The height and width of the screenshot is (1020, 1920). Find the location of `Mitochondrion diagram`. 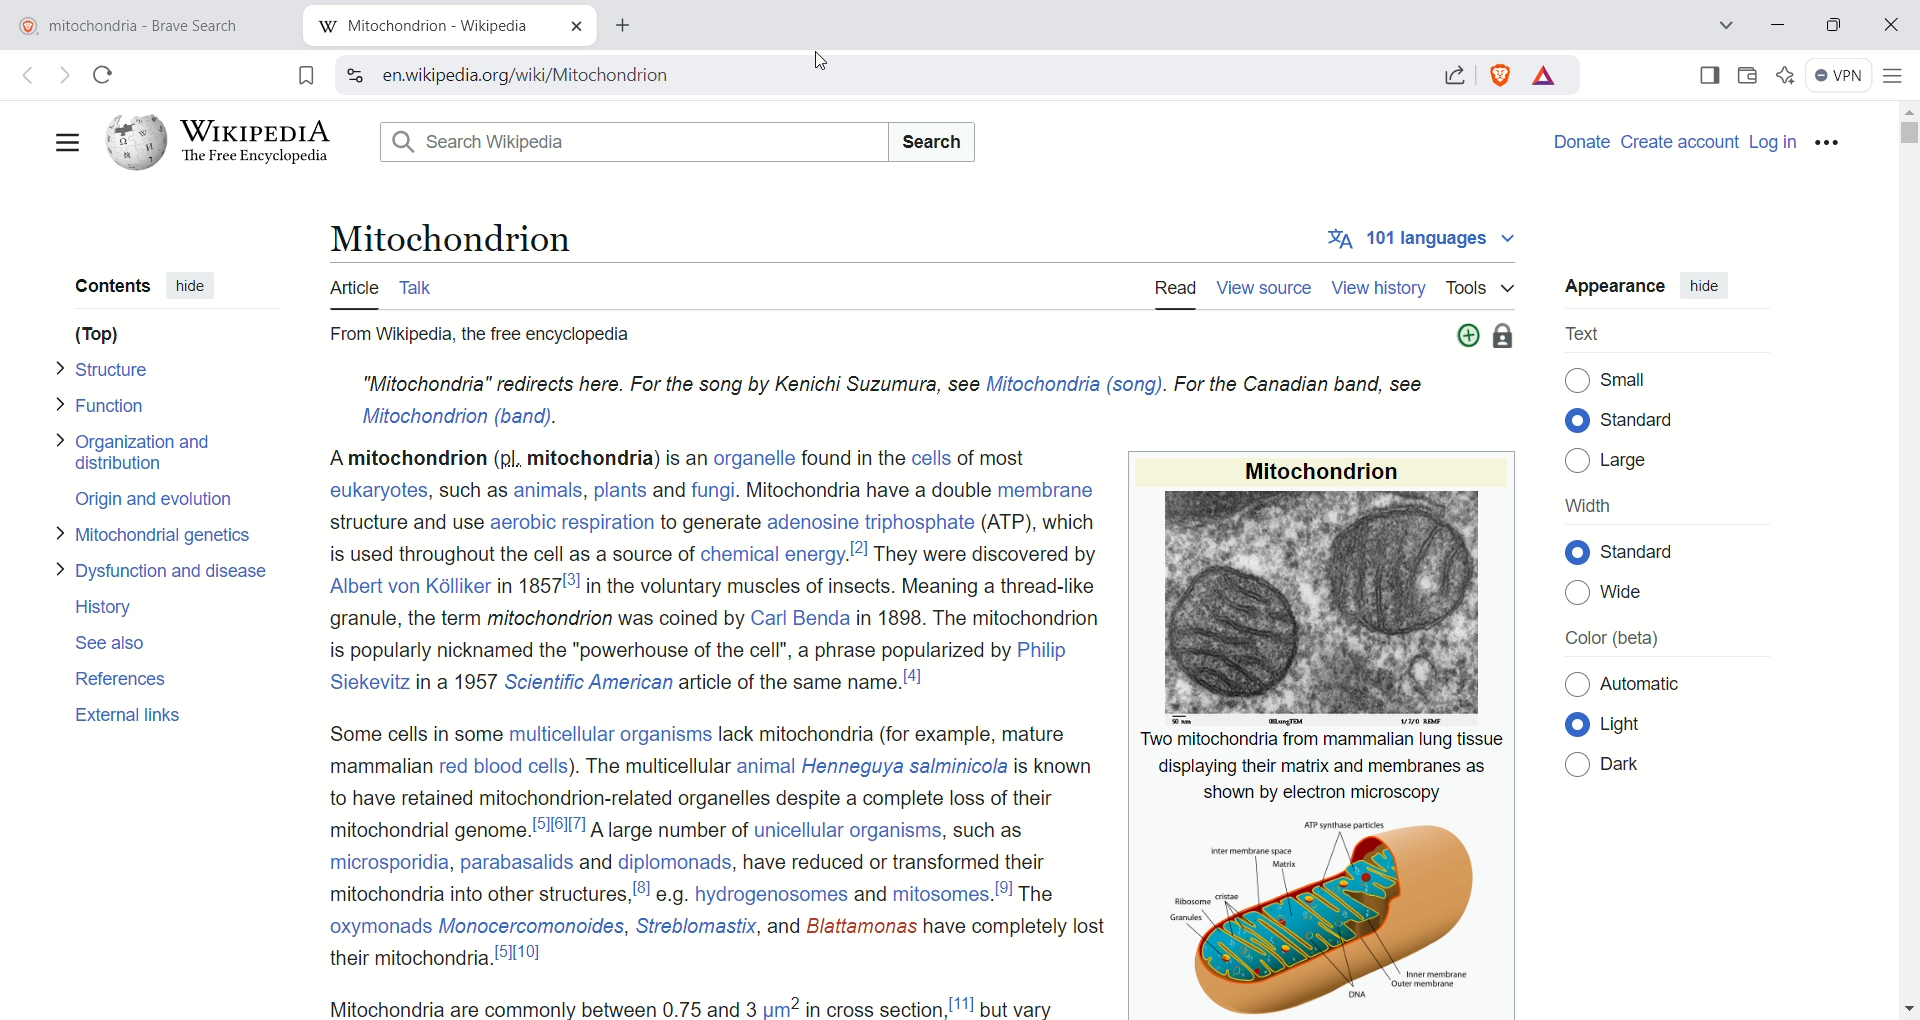

Mitochondrion diagram is located at coordinates (1269, 911).